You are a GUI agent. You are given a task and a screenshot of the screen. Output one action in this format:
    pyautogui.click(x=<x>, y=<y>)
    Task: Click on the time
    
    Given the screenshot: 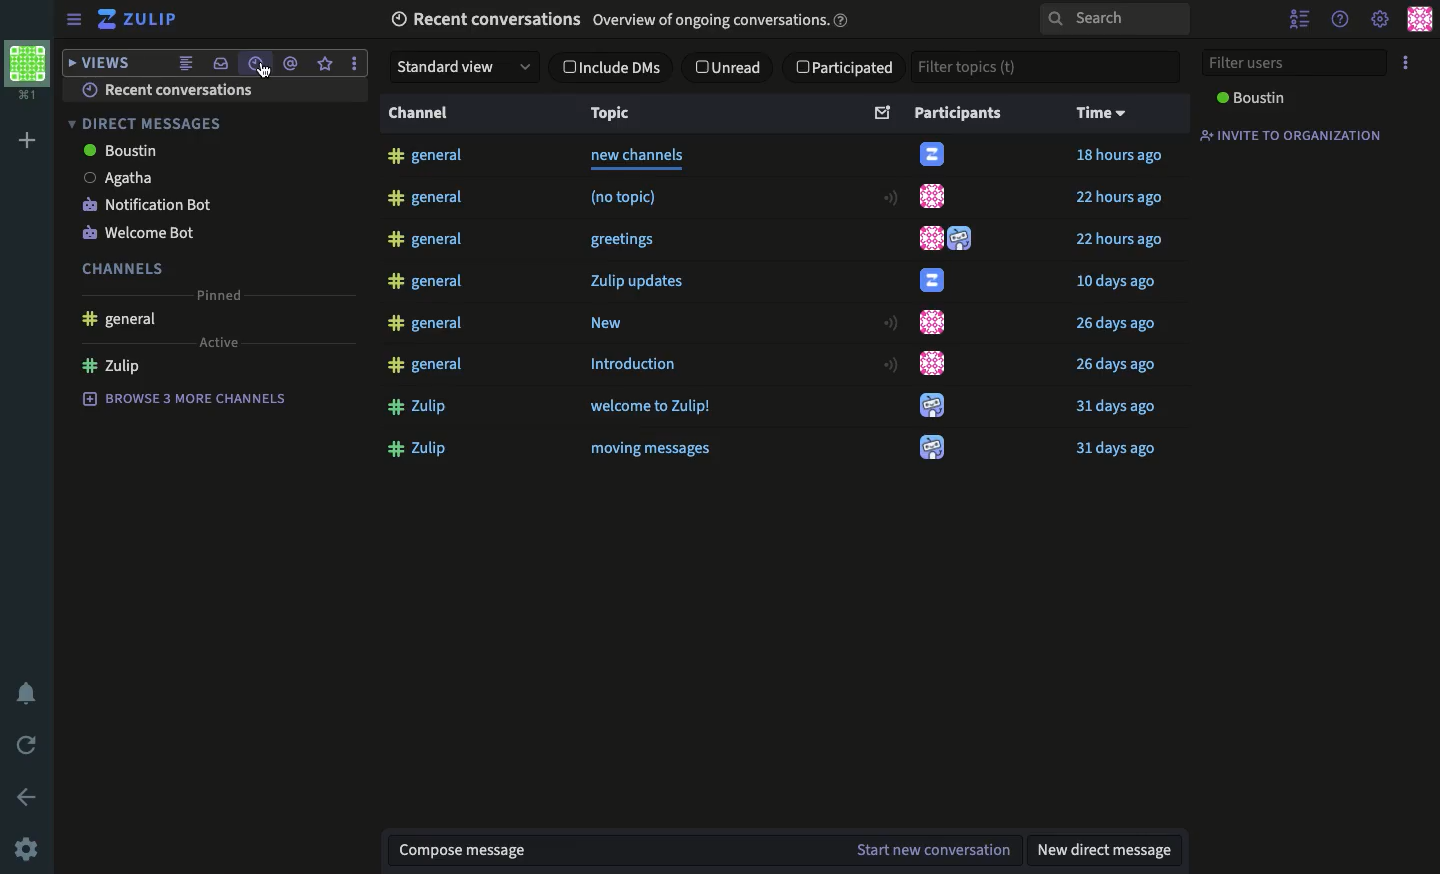 What is the action you would take?
    pyautogui.click(x=1111, y=116)
    